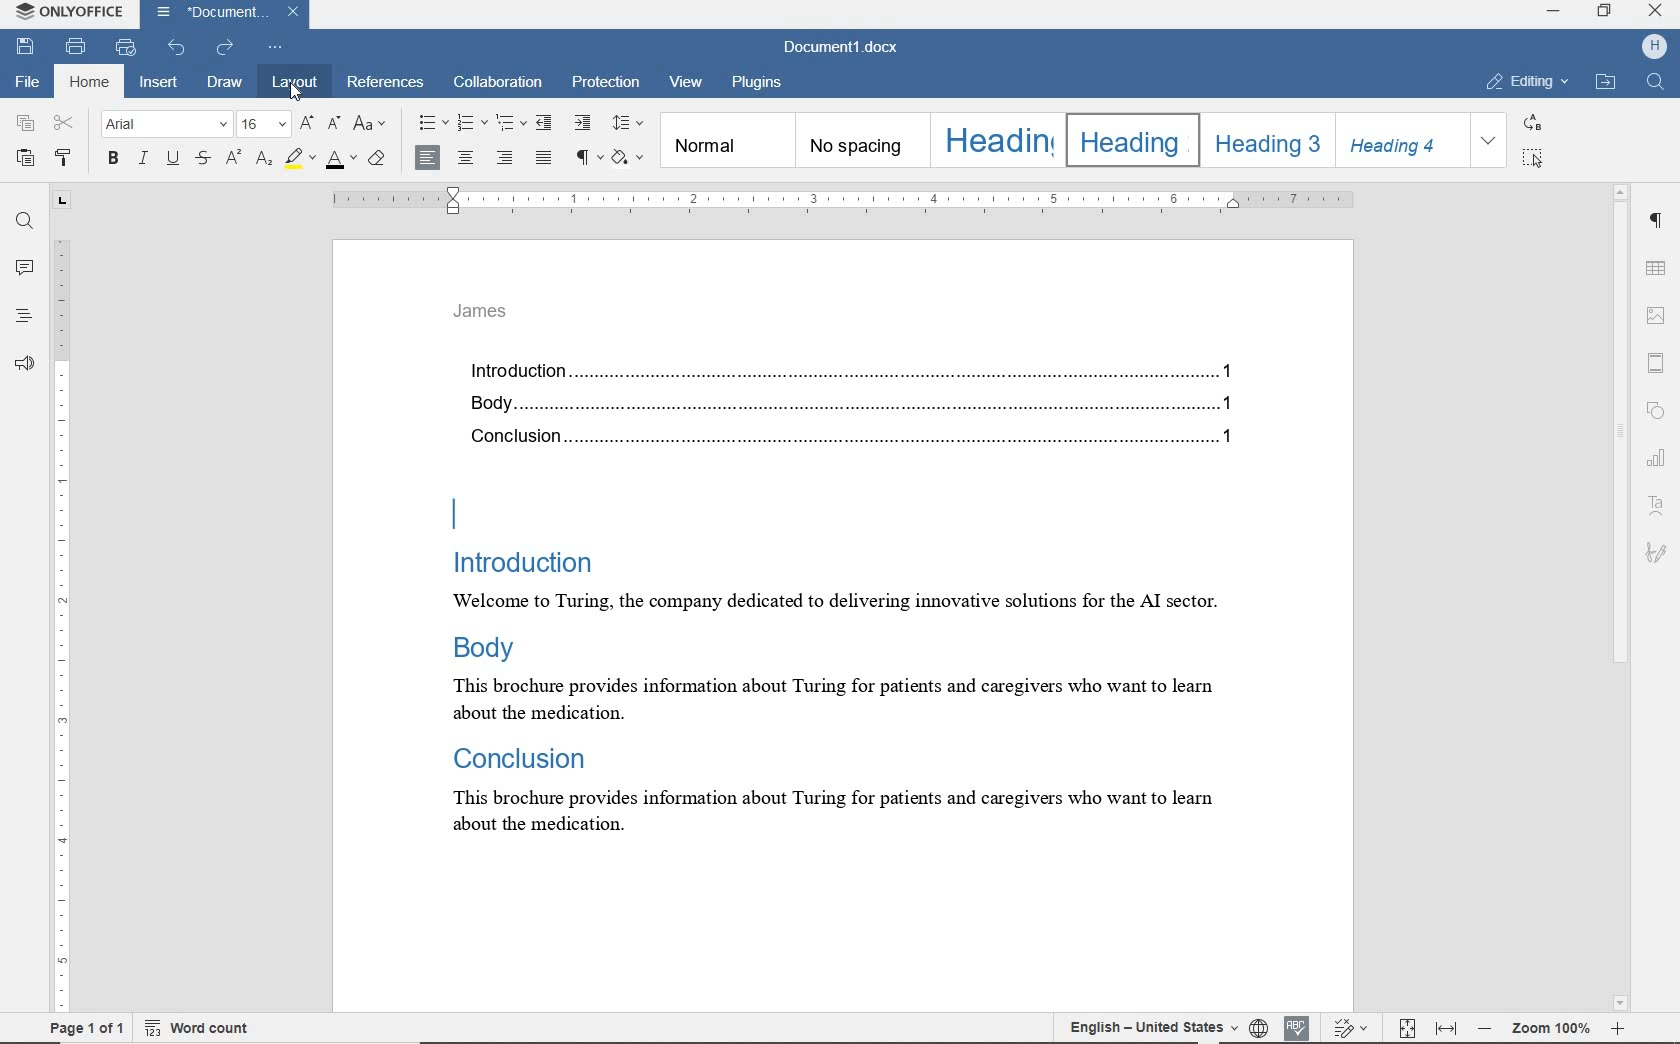 The width and height of the screenshot is (1680, 1044). What do you see at coordinates (225, 81) in the screenshot?
I see `draw` at bounding box center [225, 81].